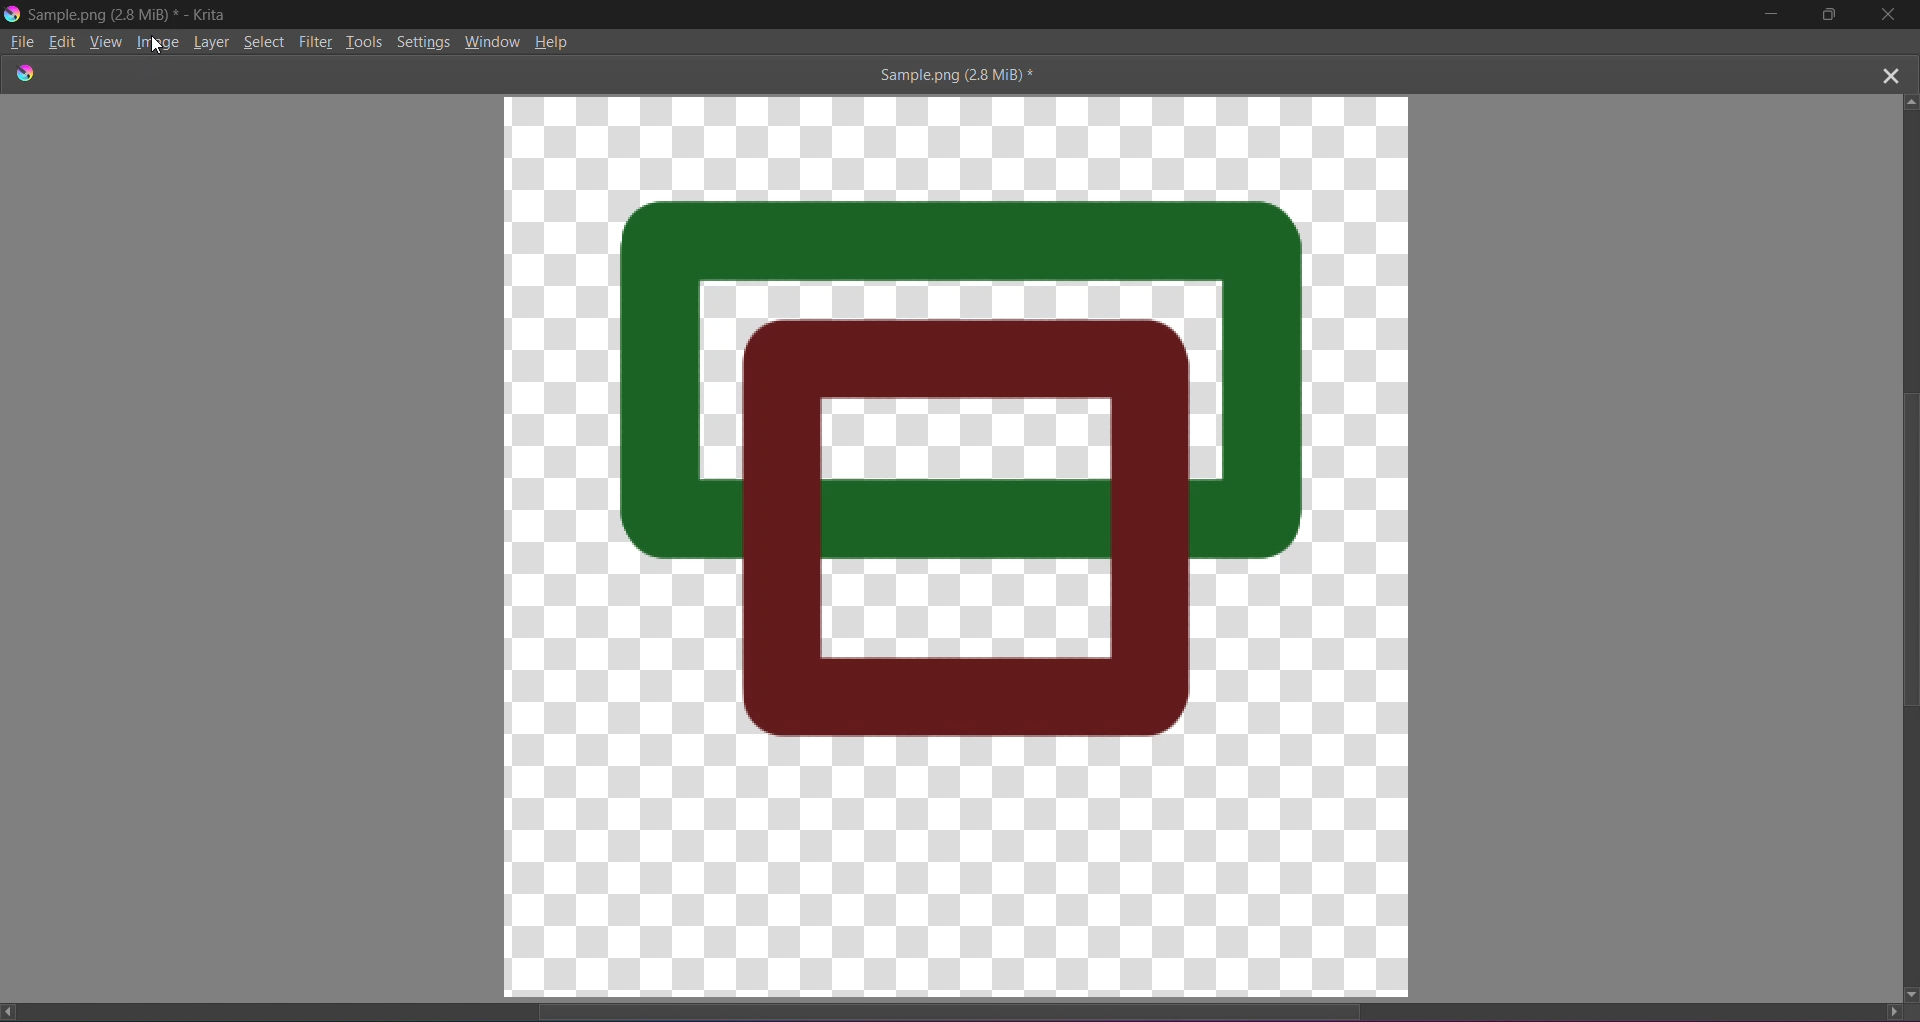  Describe the element at coordinates (554, 40) in the screenshot. I see `Help` at that location.